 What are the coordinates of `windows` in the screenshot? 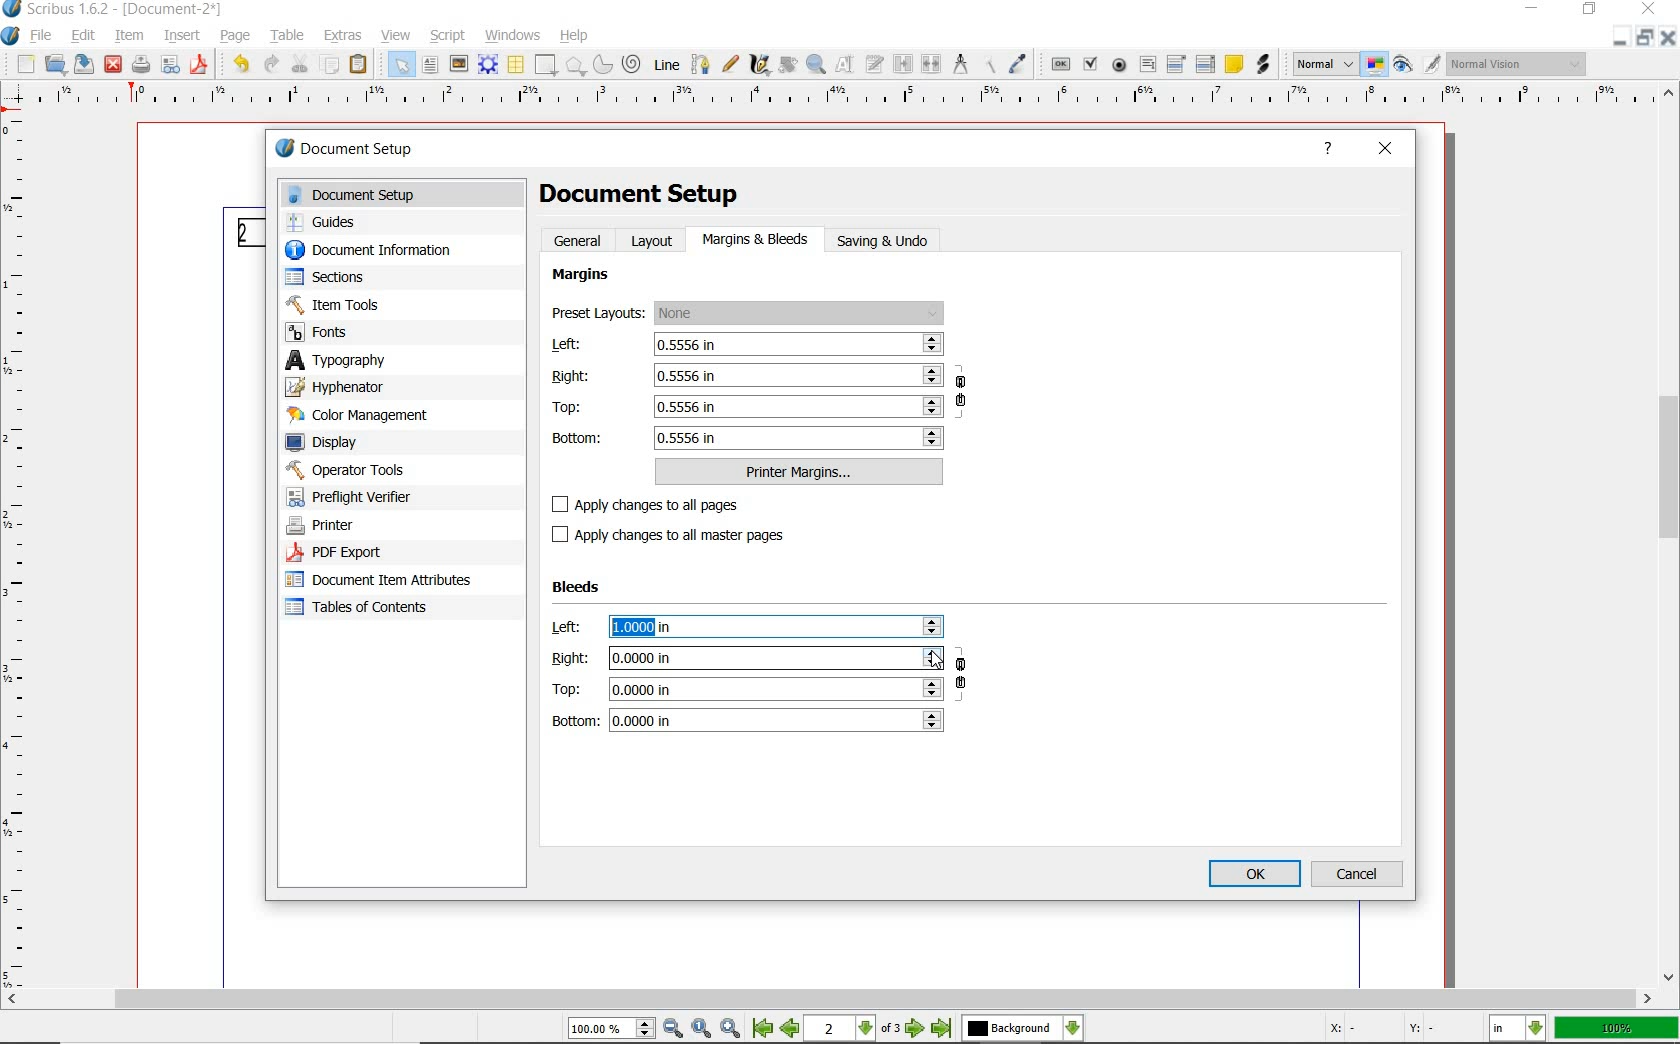 It's located at (513, 34).